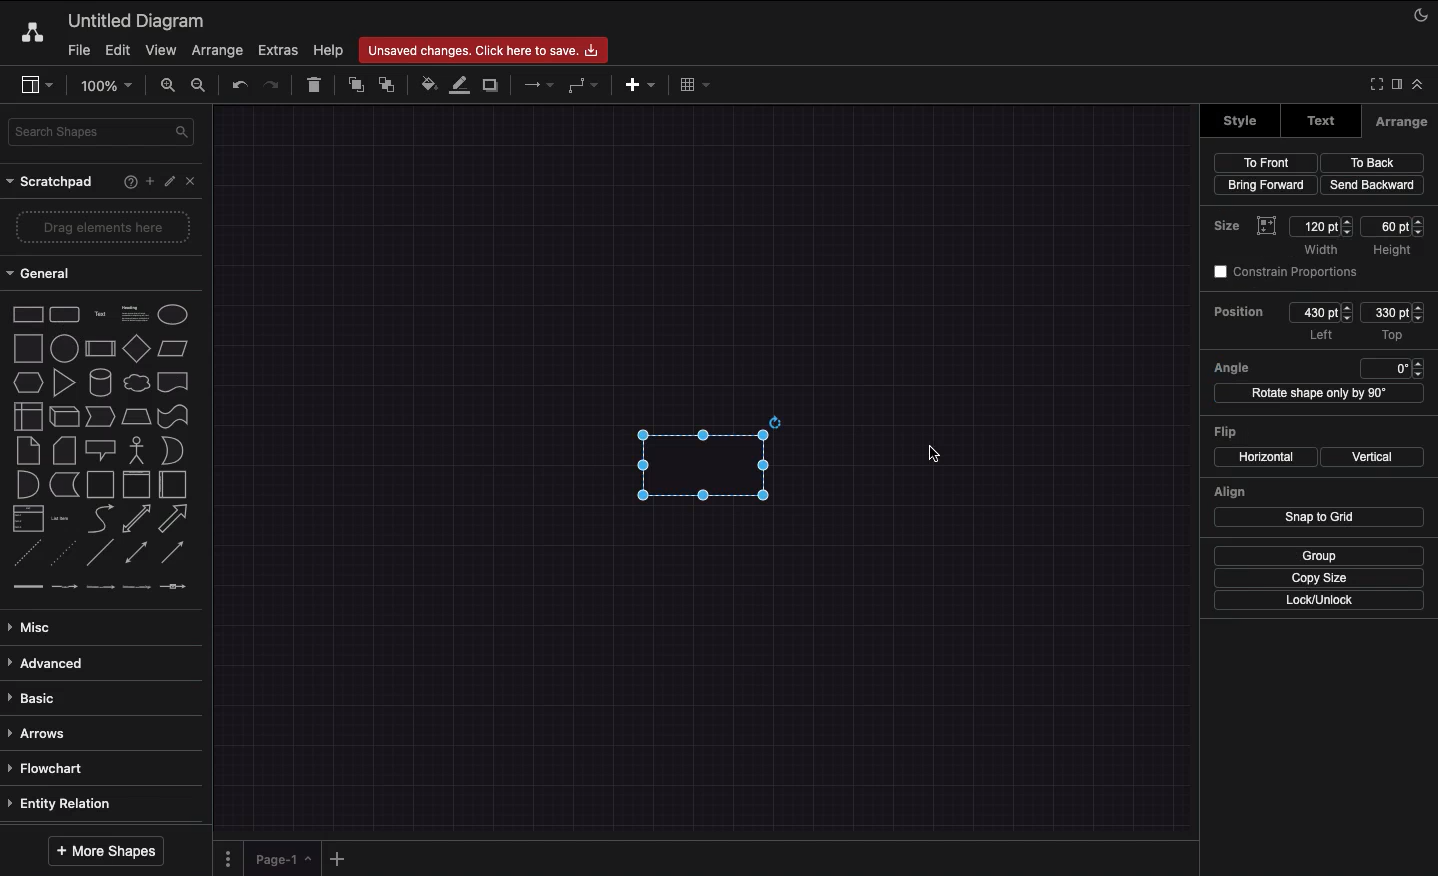 This screenshot has width=1438, height=876. I want to click on Redo, so click(273, 85).